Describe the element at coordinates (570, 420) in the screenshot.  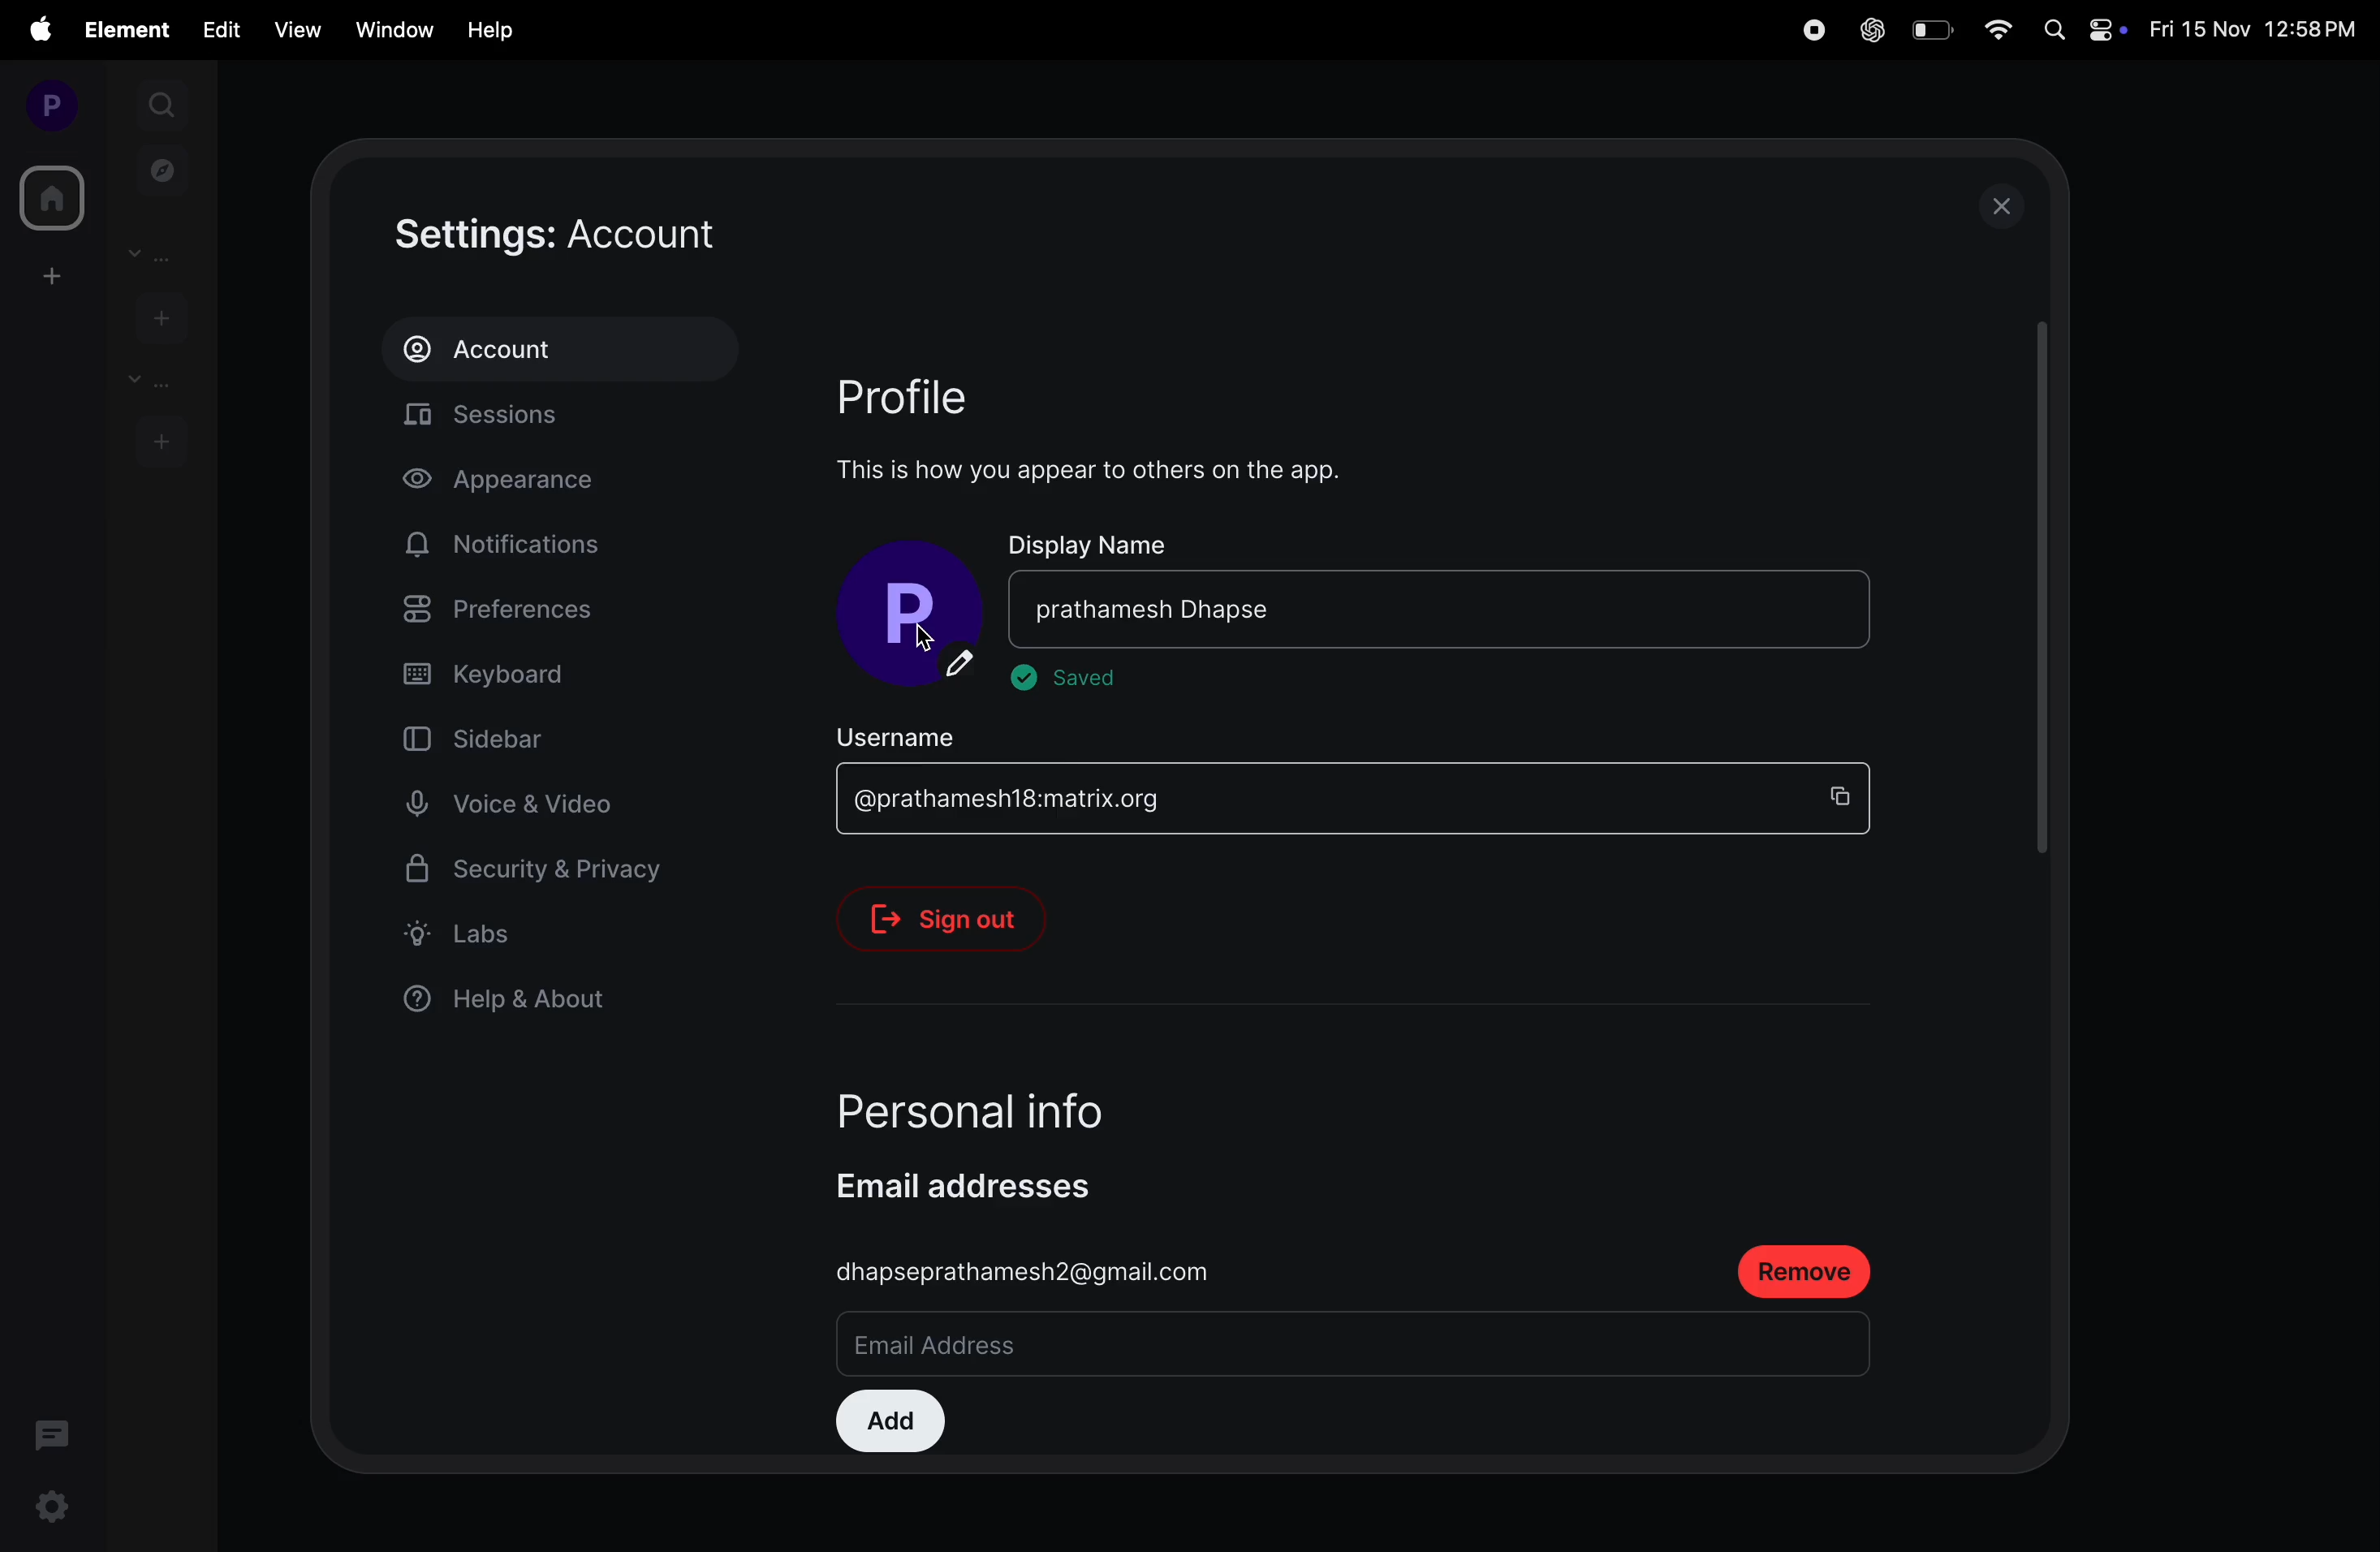
I see `sessions` at that location.